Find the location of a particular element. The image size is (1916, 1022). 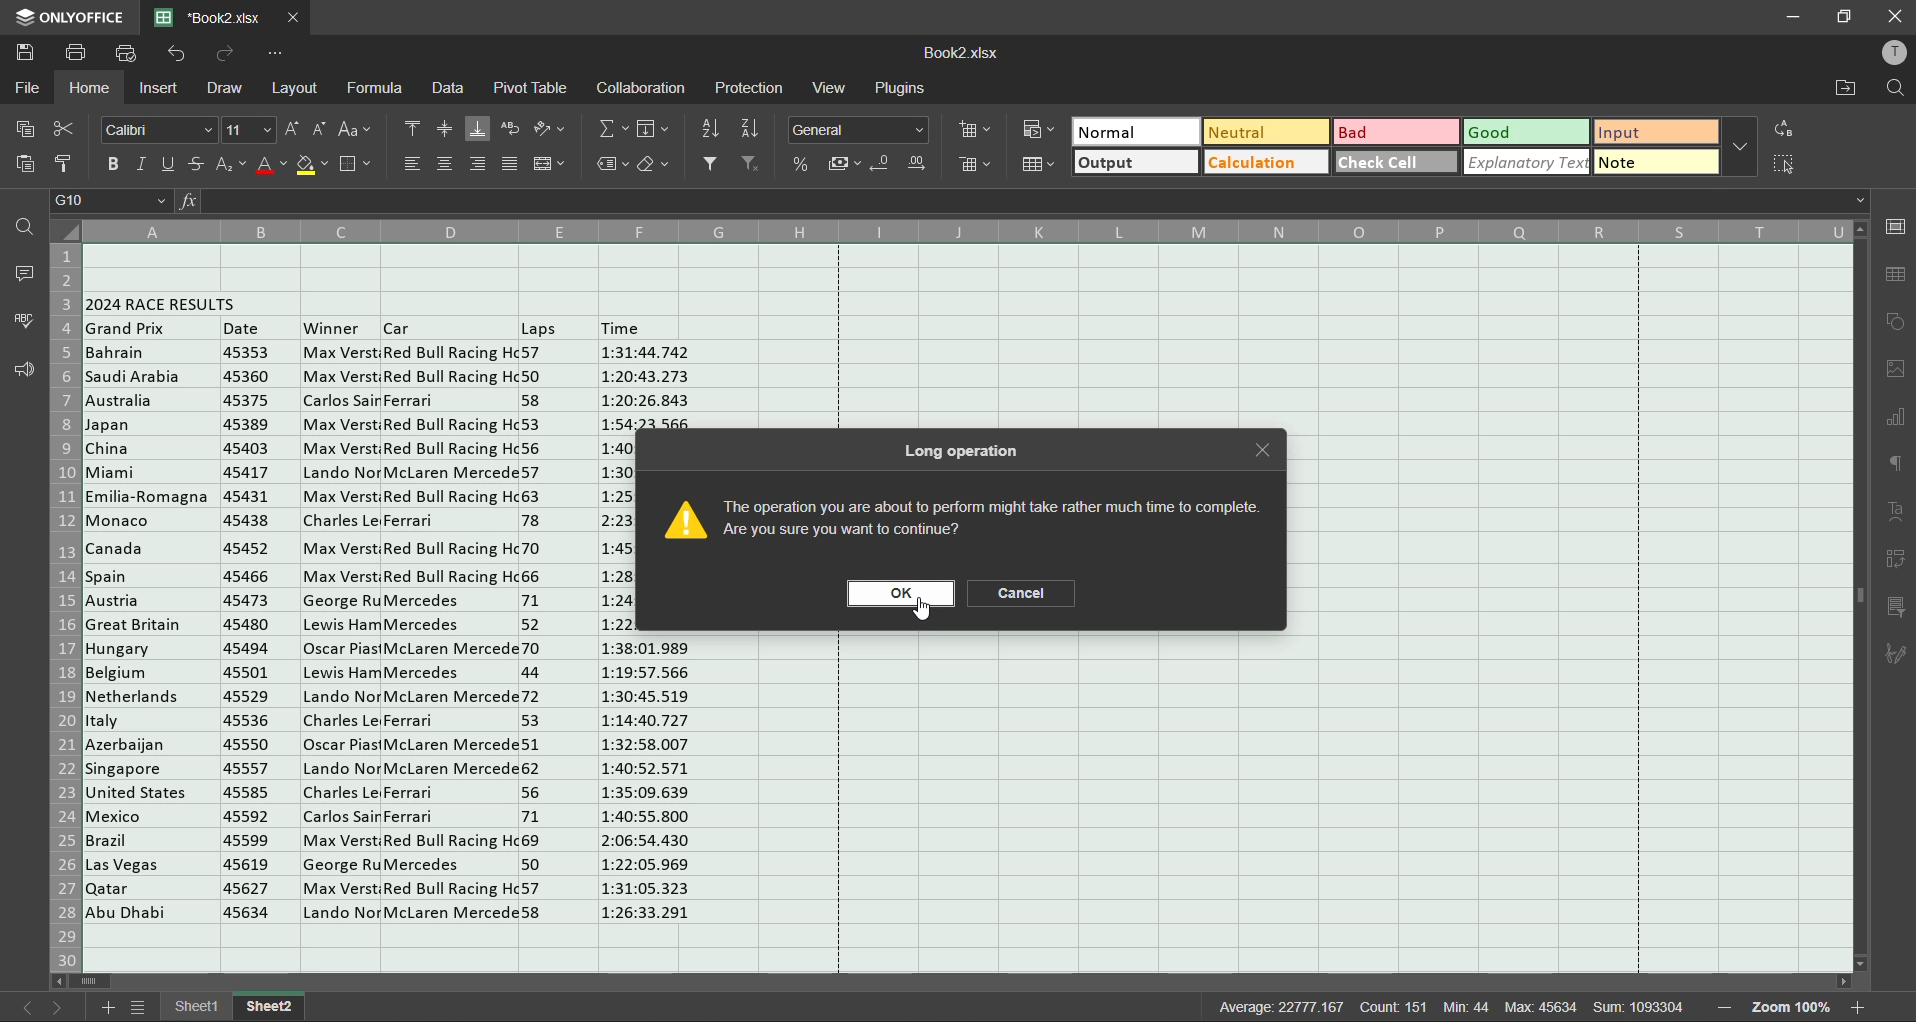

file is located at coordinates (29, 86).